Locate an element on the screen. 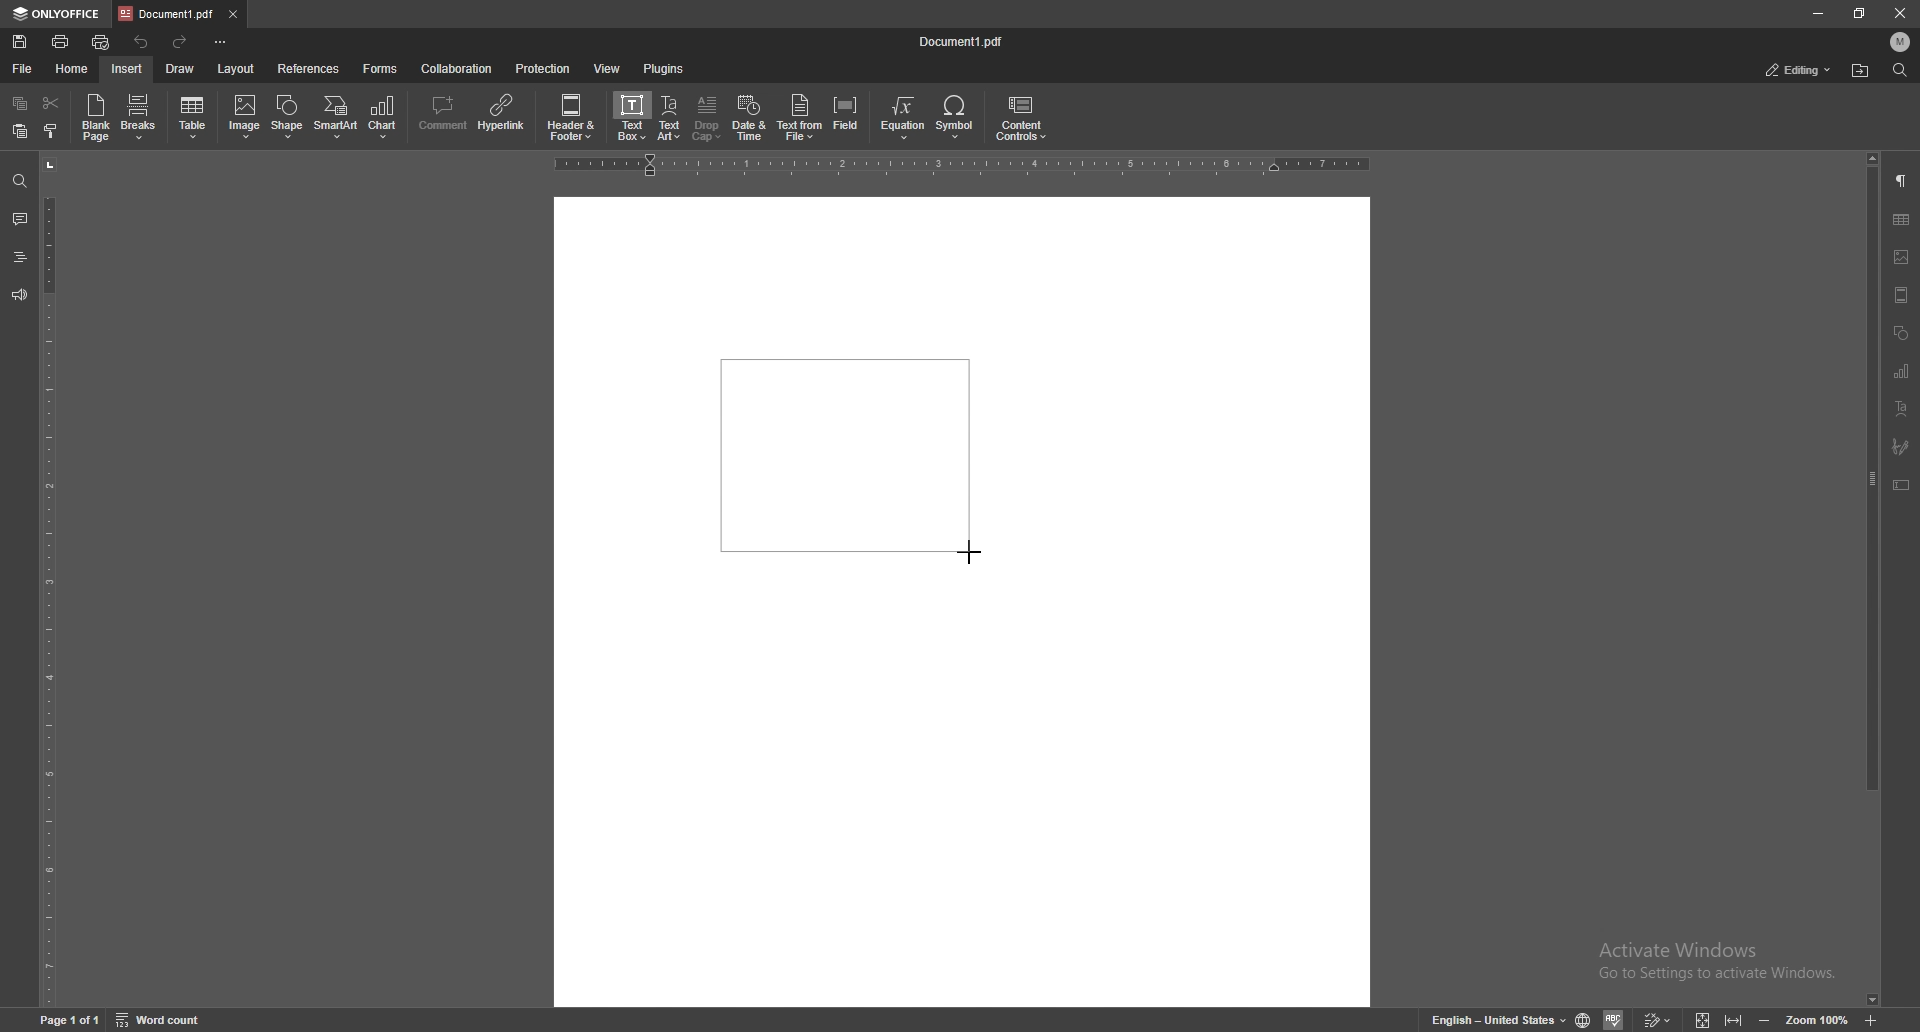 Image resolution: width=1920 pixels, height=1032 pixels. close tab is located at coordinates (232, 13).